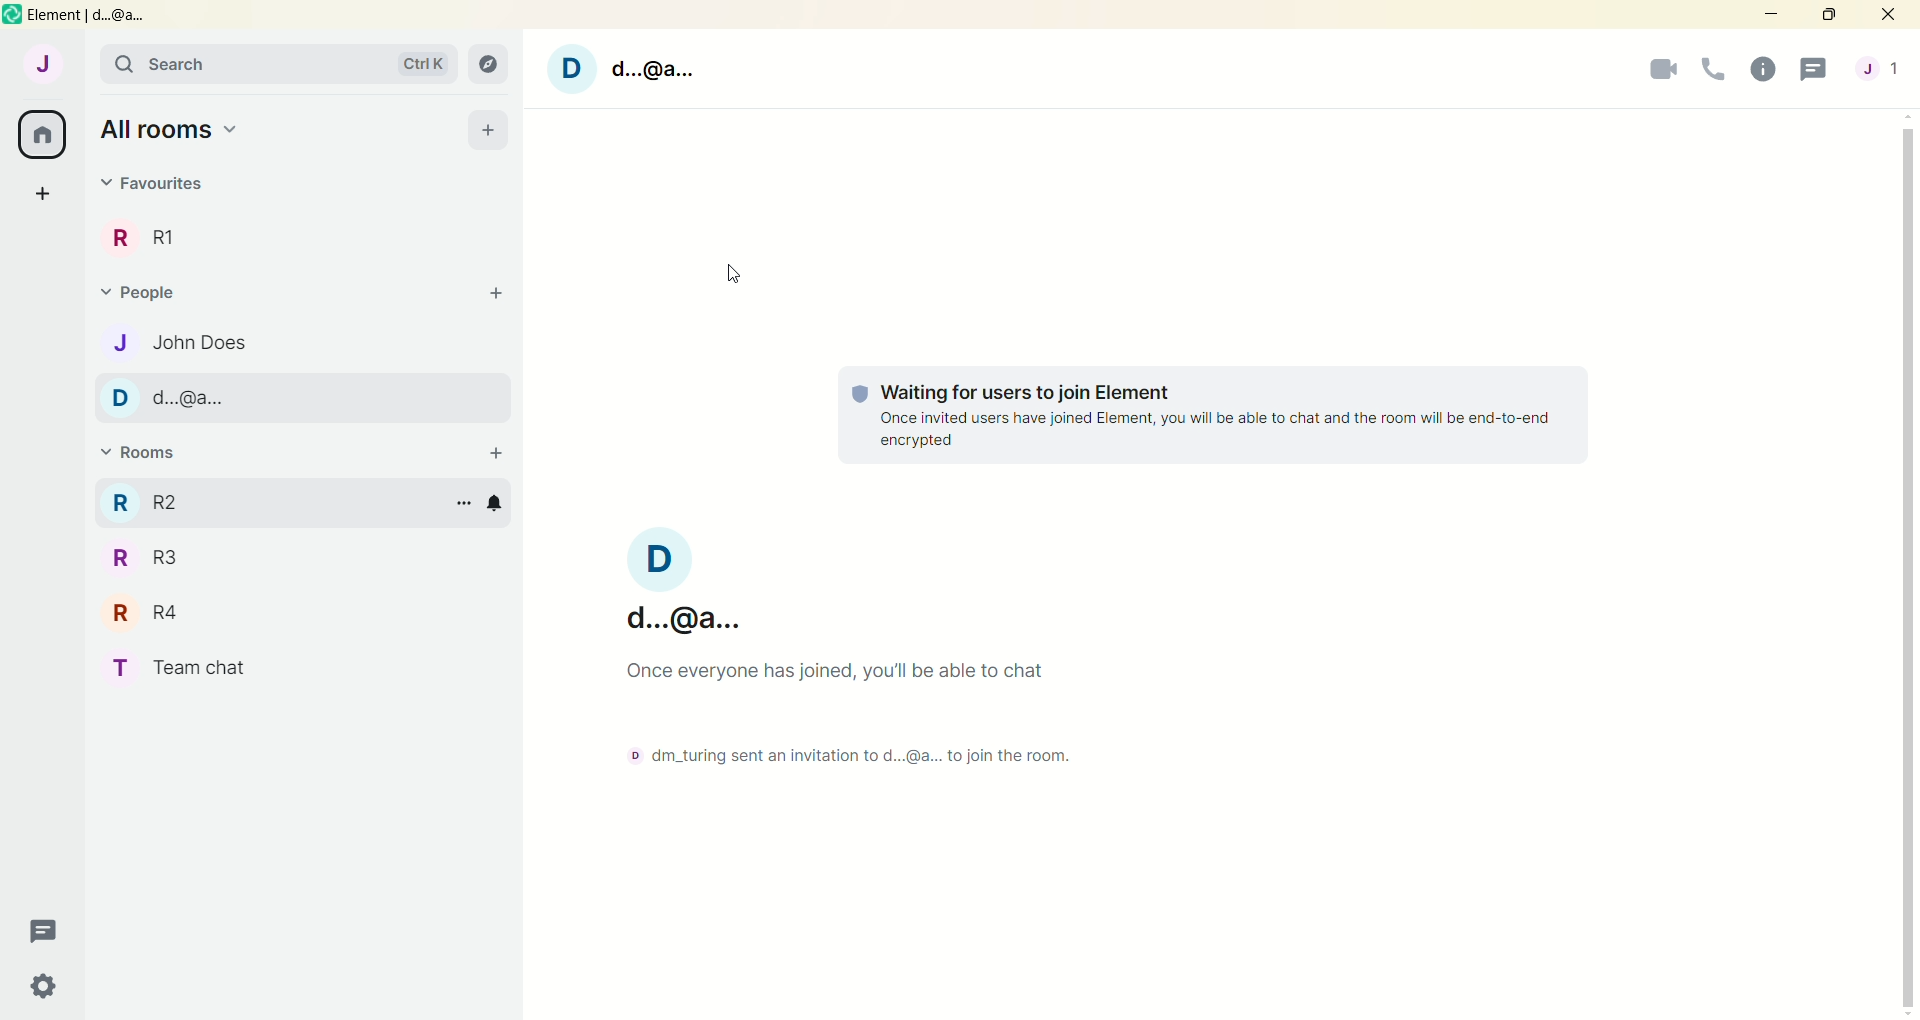 Image resolution: width=1920 pixels, height=1020 pixels. I want to click on search bar, so click(196, 64).